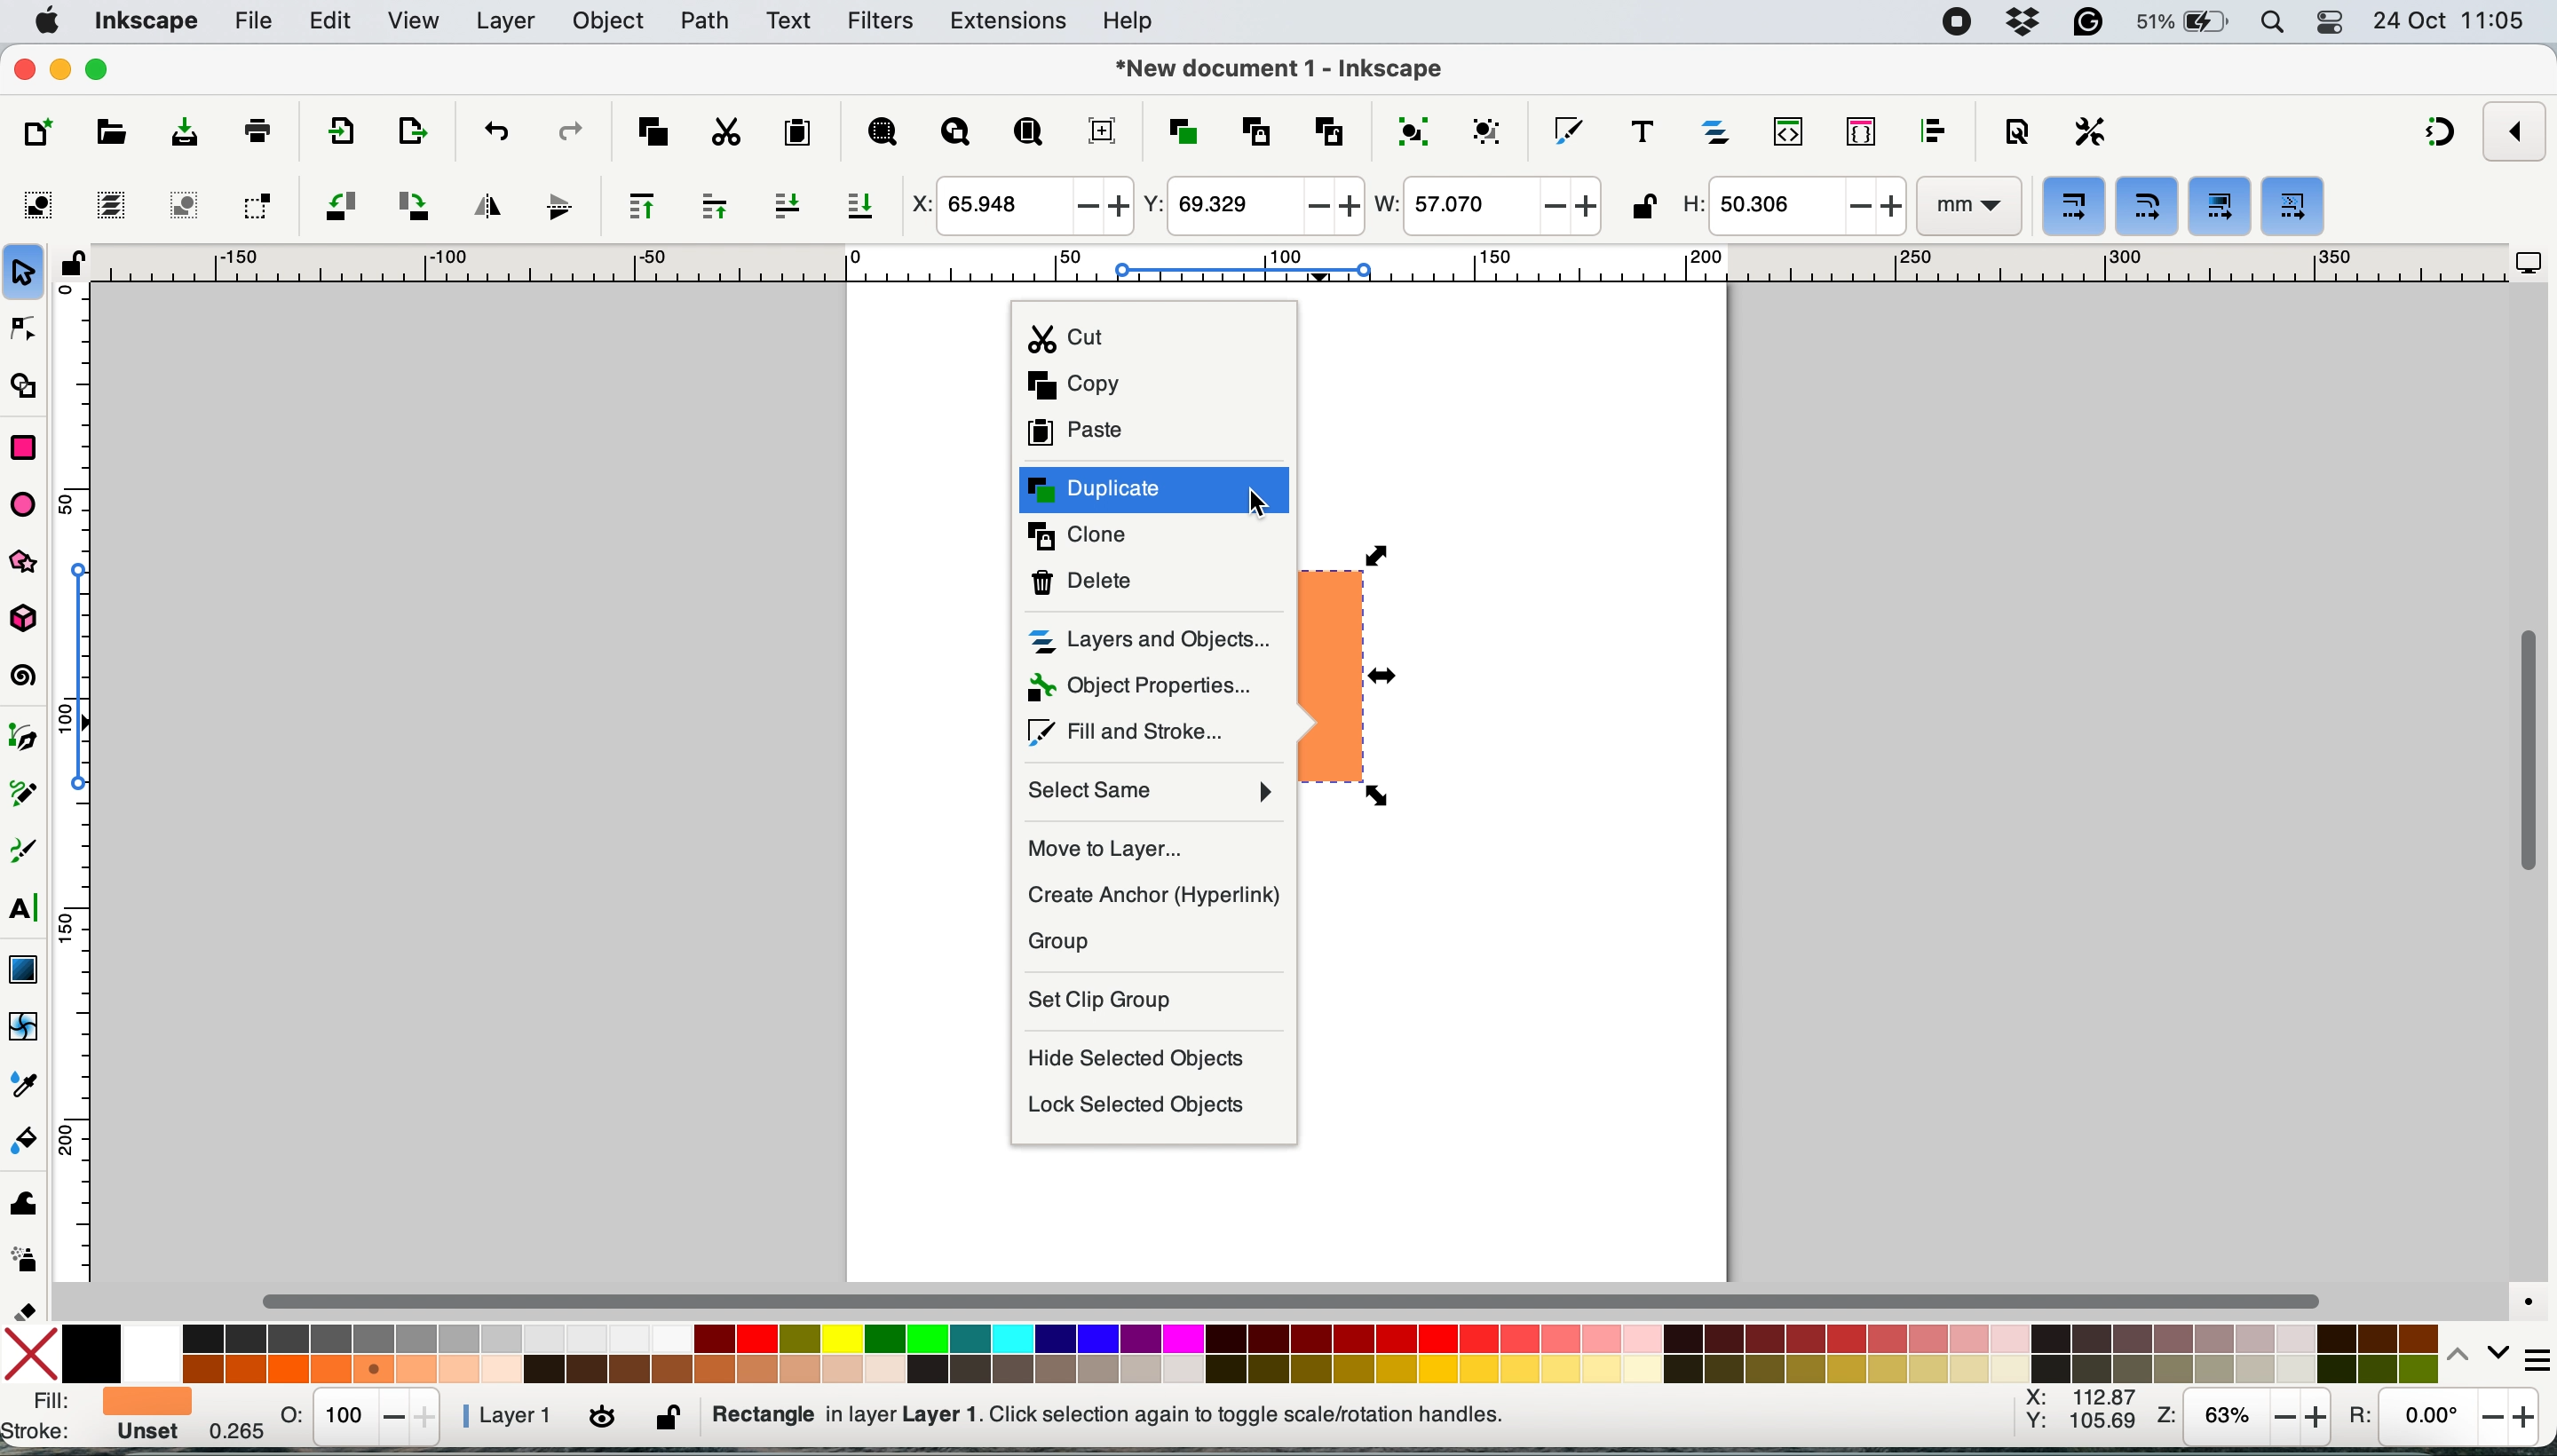 Image resolution: width=2557 pixels, height=1456 pixels. What do you see at coordinates (787, 206) in the screenshot?
I see `lower selection one step` at bounding box center [787, 206].